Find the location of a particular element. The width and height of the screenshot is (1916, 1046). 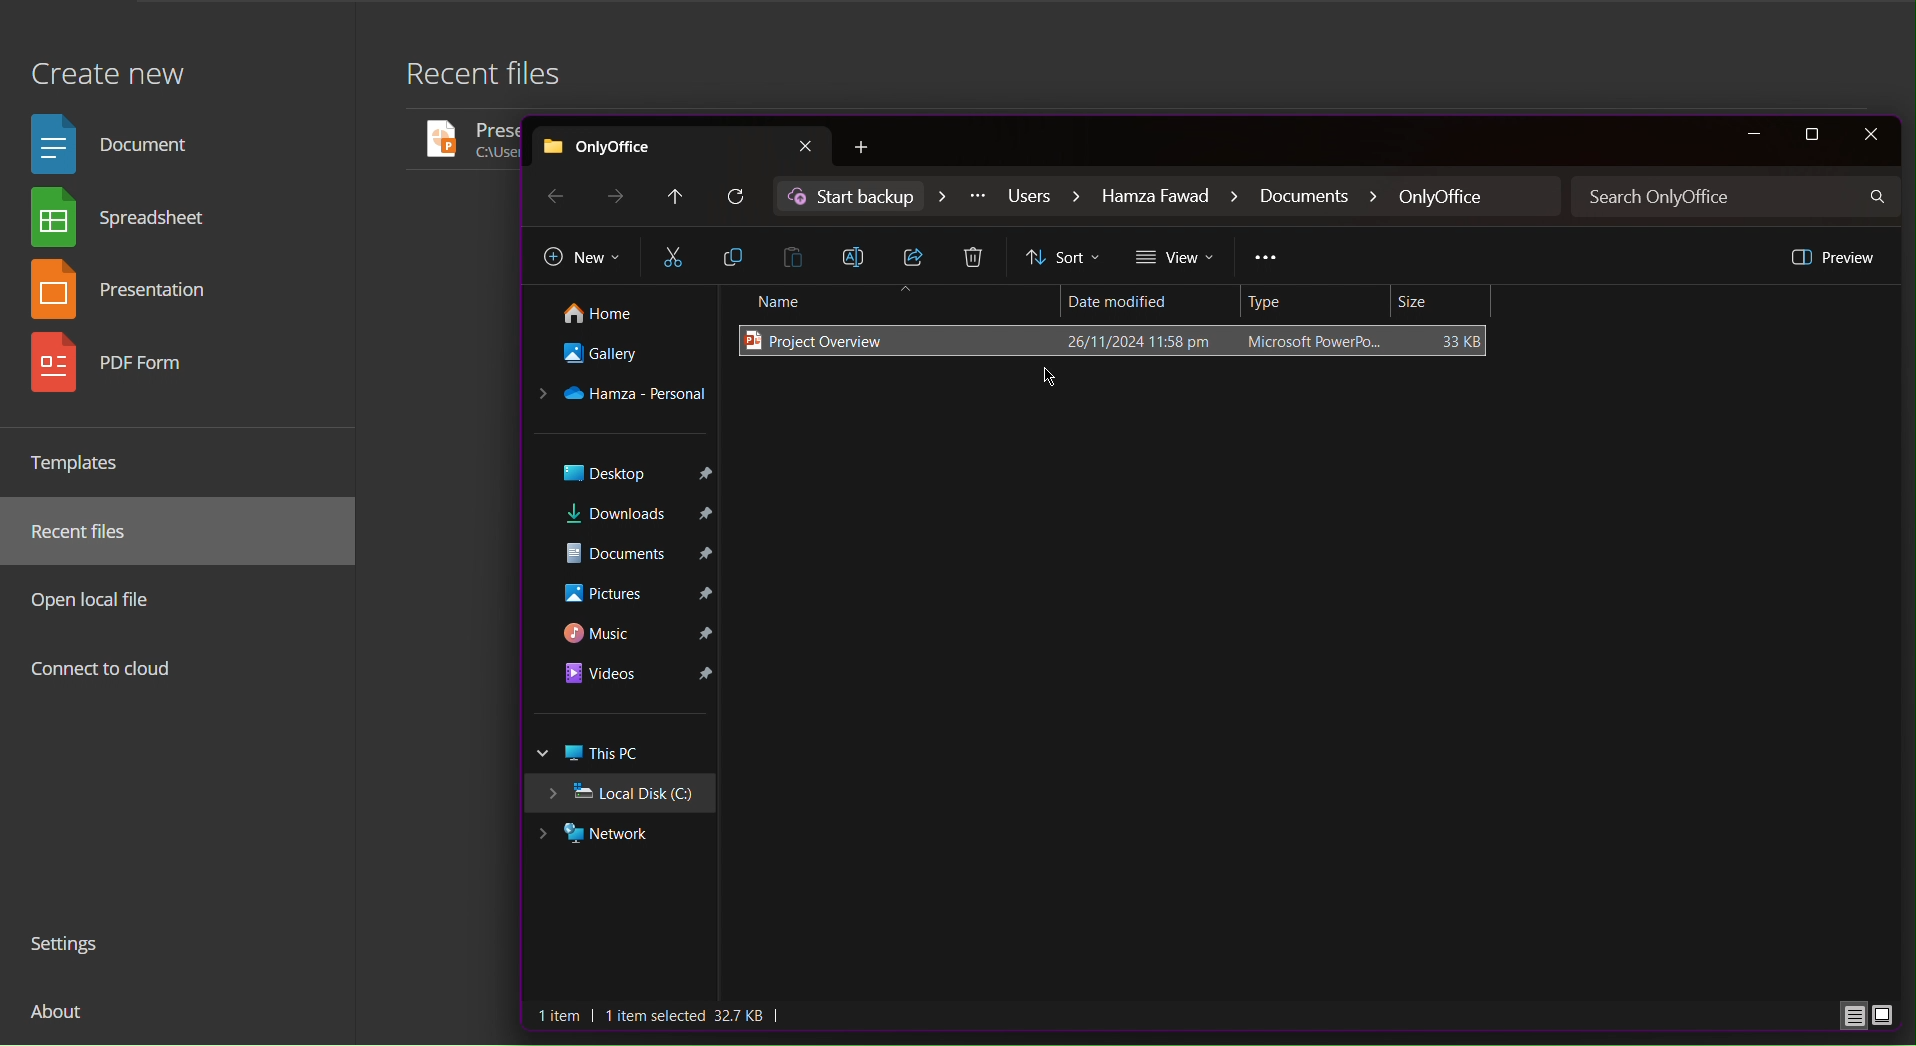

About is located at coordinates (60, 1019).